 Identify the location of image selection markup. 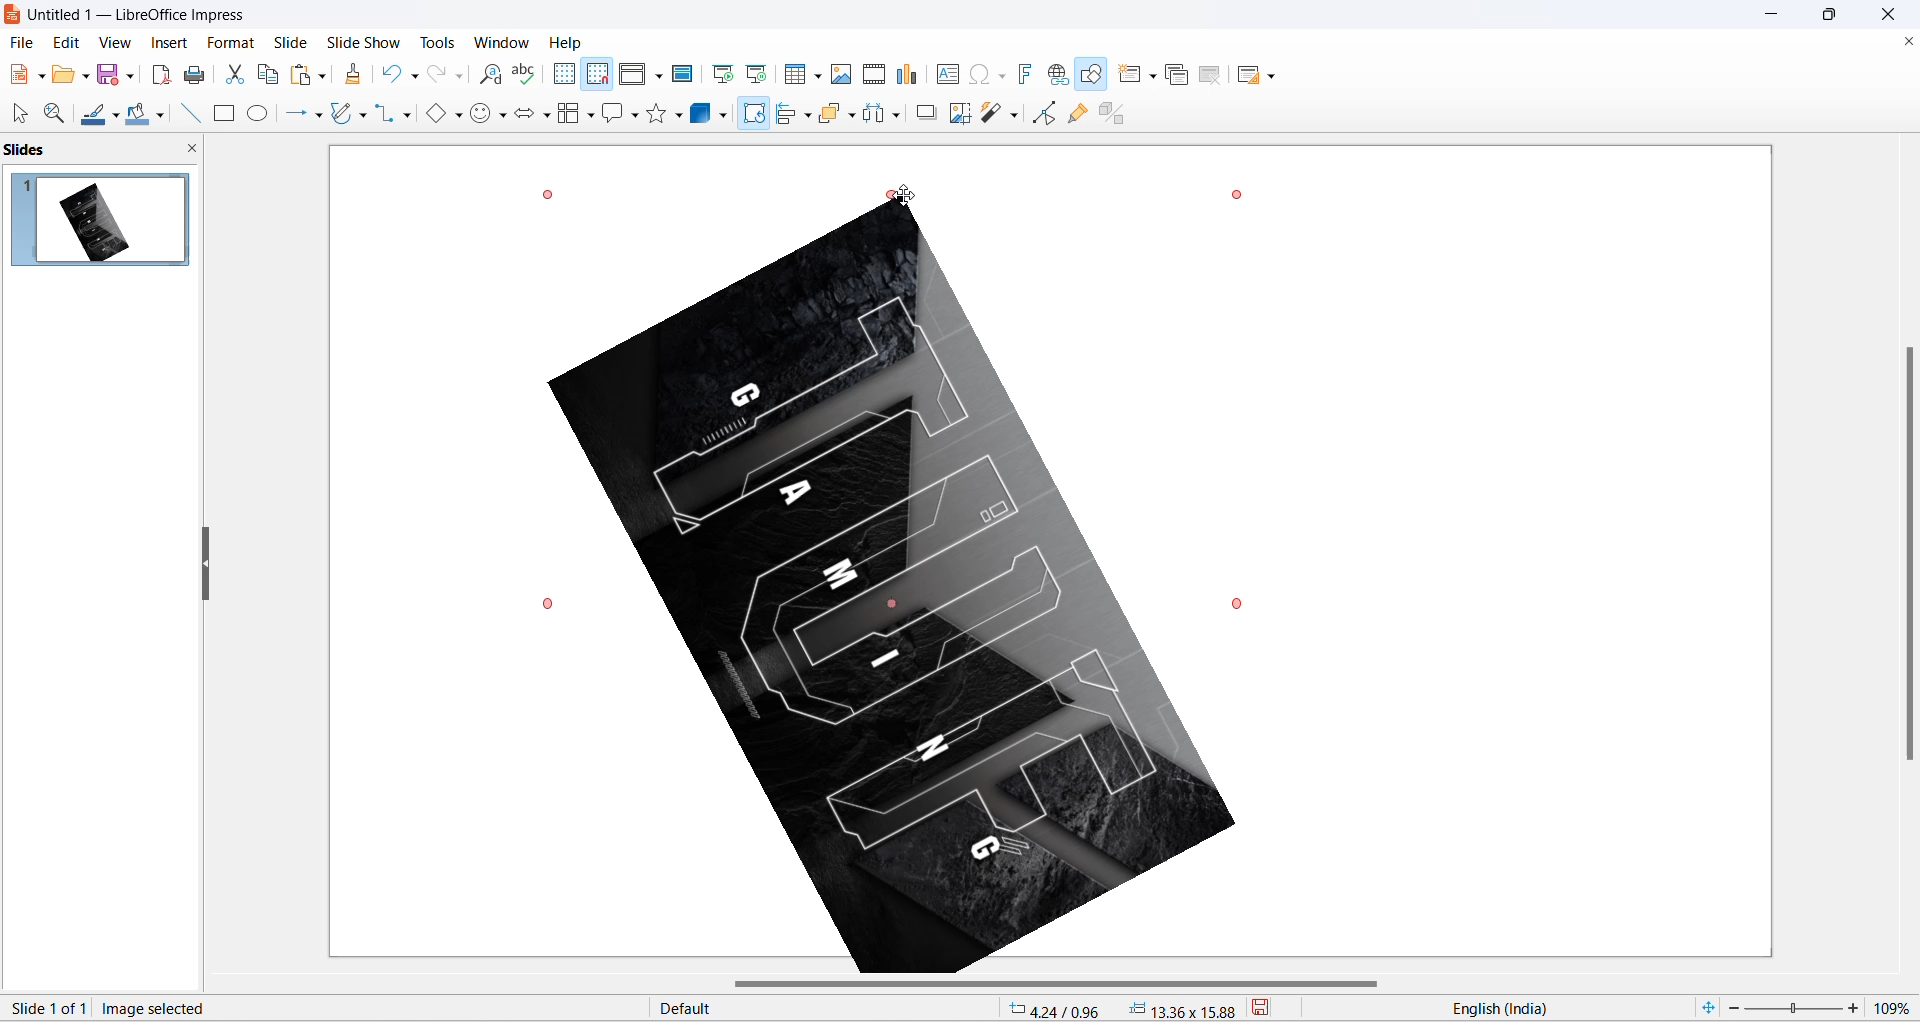
(551, 604).